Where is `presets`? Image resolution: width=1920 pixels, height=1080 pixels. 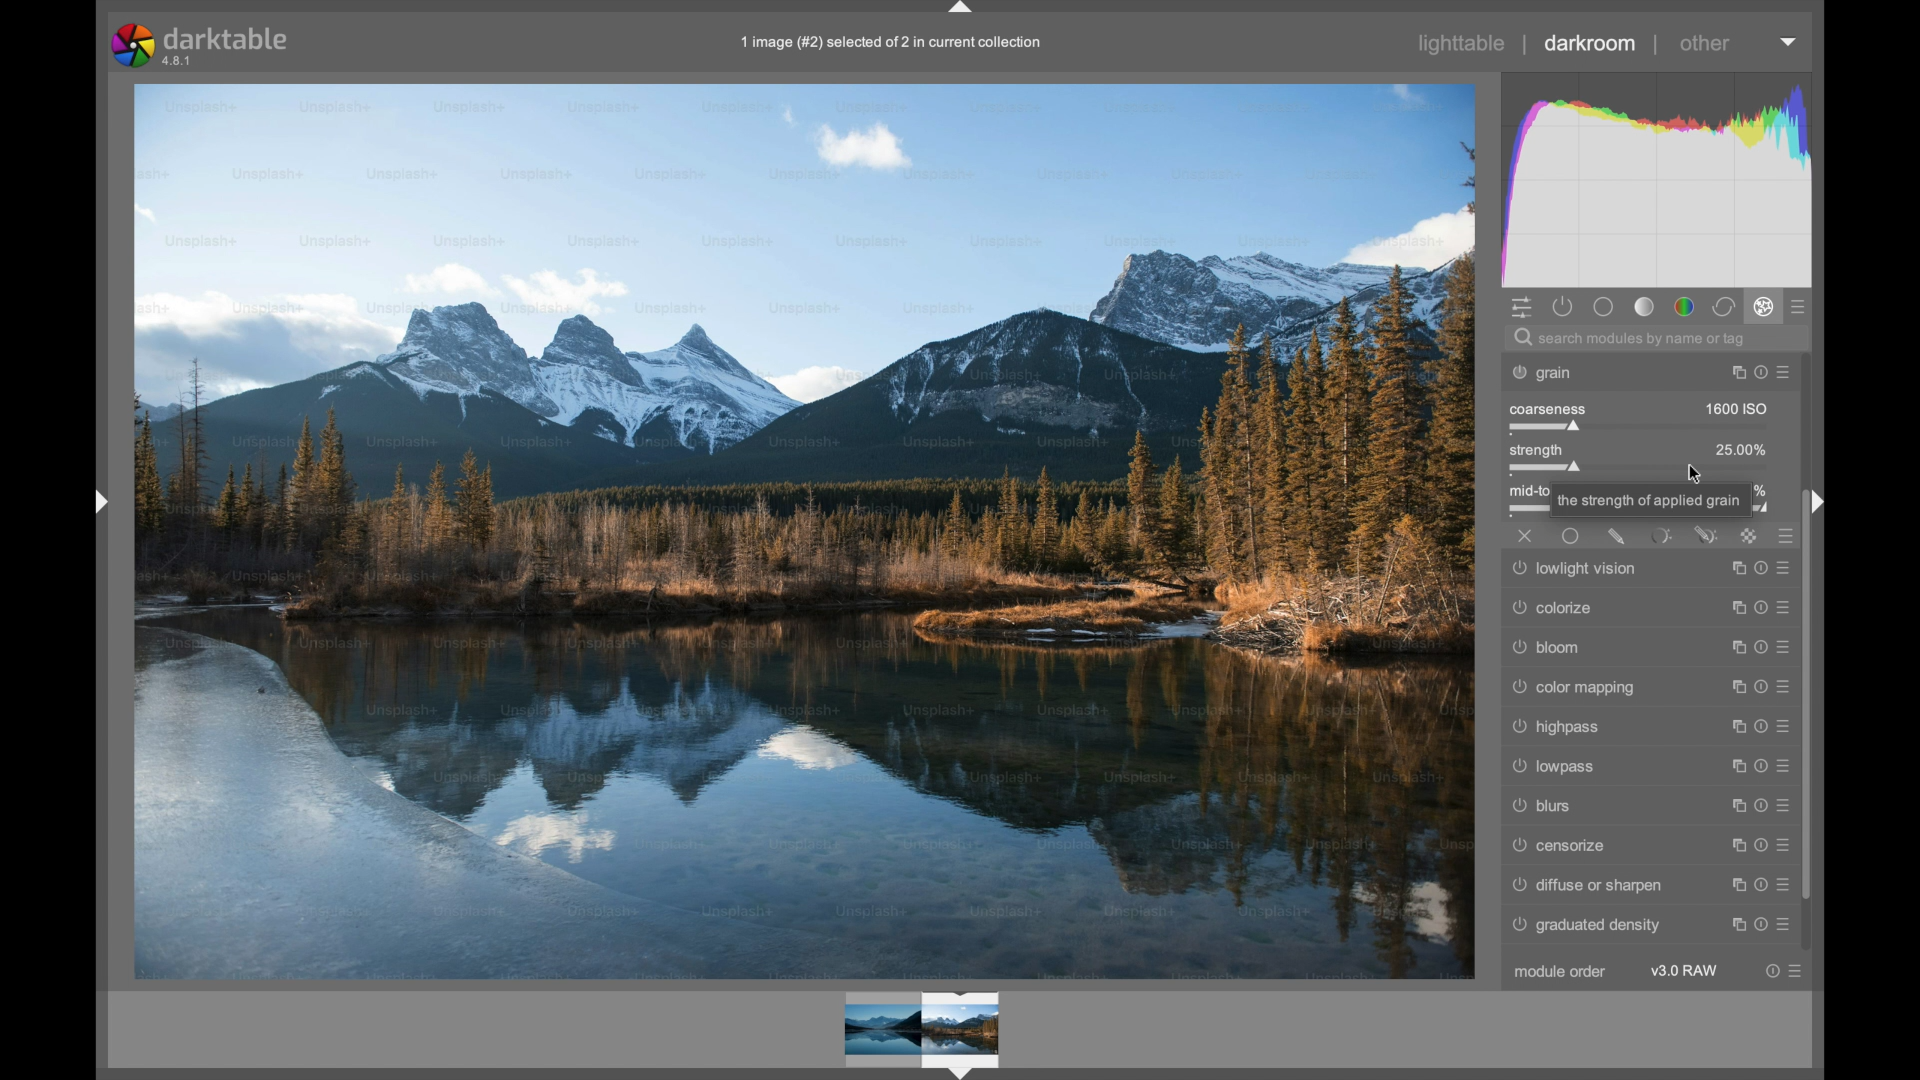 presets is located at coordinates (1790, 806).